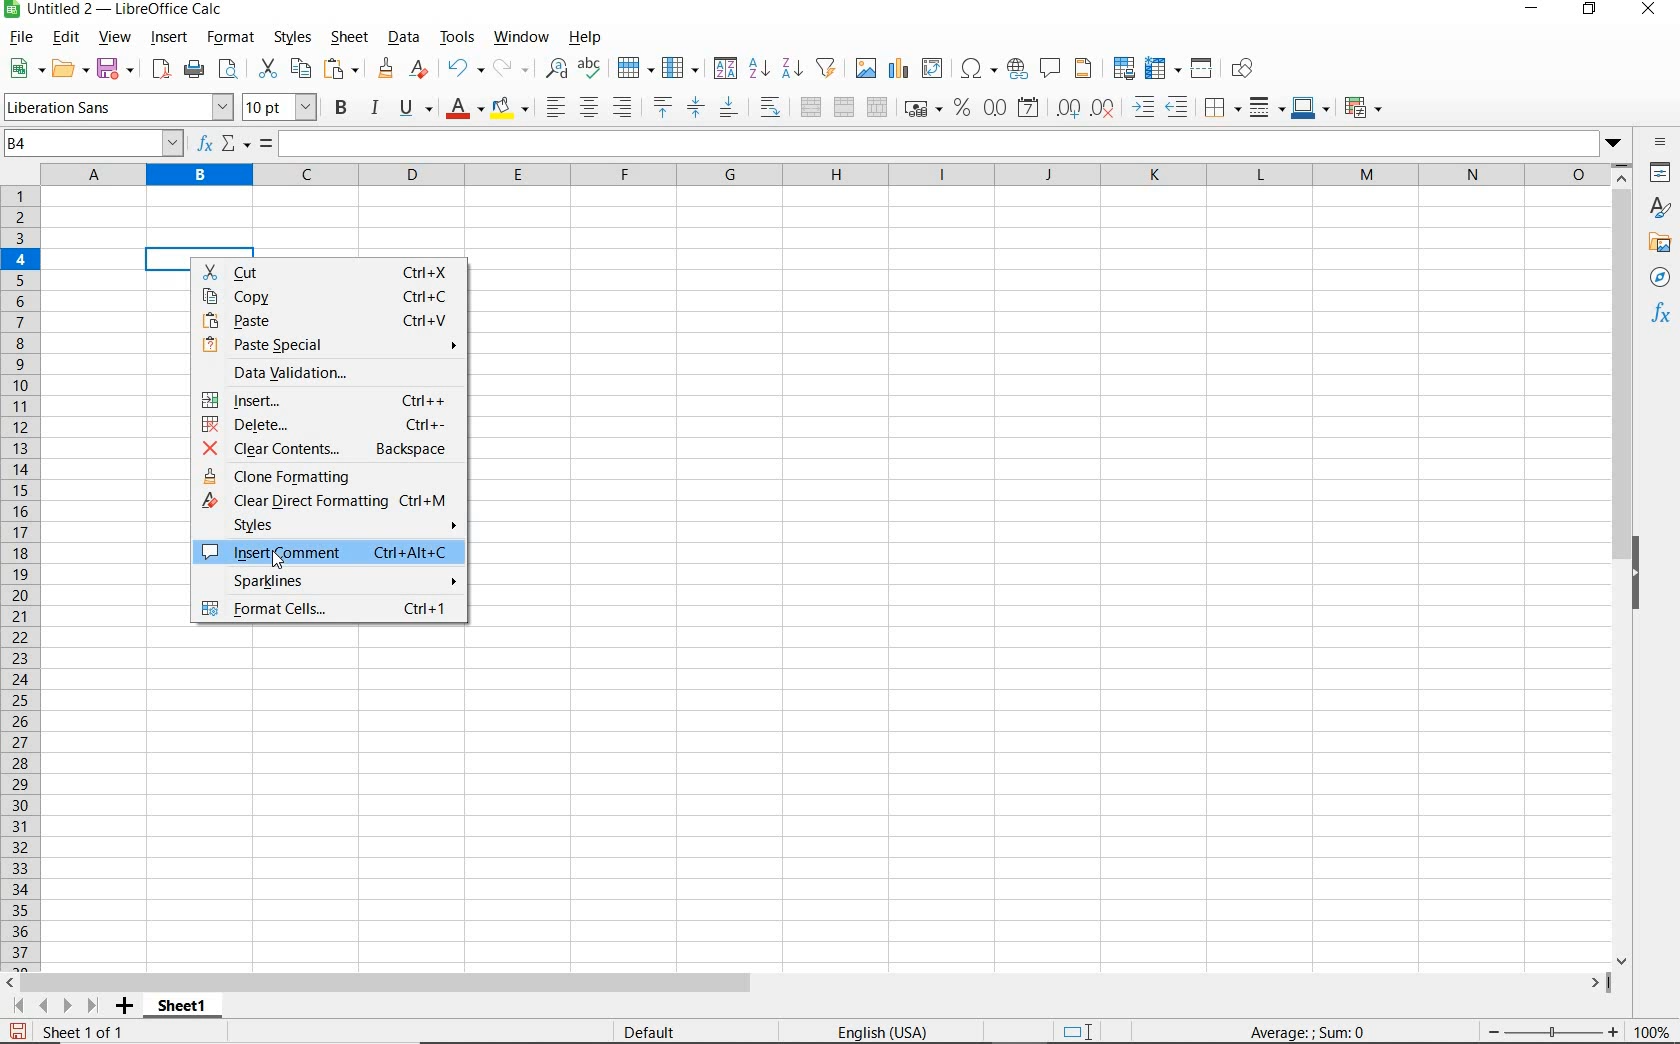 The image size is (1680, 1044). Describe the element at coordinates (1660, 142) in the screenshot. I see `sidebar settings` at that location.